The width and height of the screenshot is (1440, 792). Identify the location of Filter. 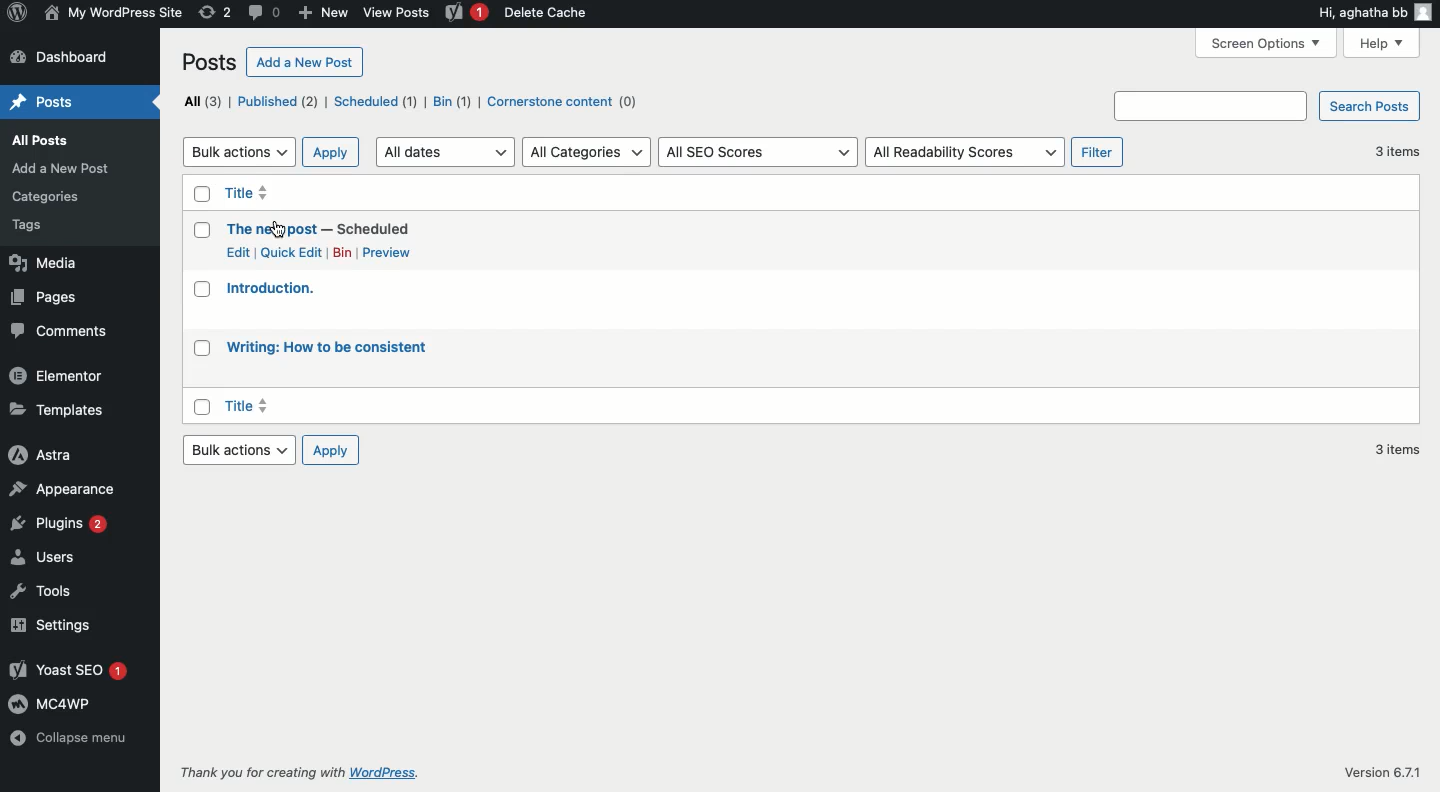
(1097, 151).